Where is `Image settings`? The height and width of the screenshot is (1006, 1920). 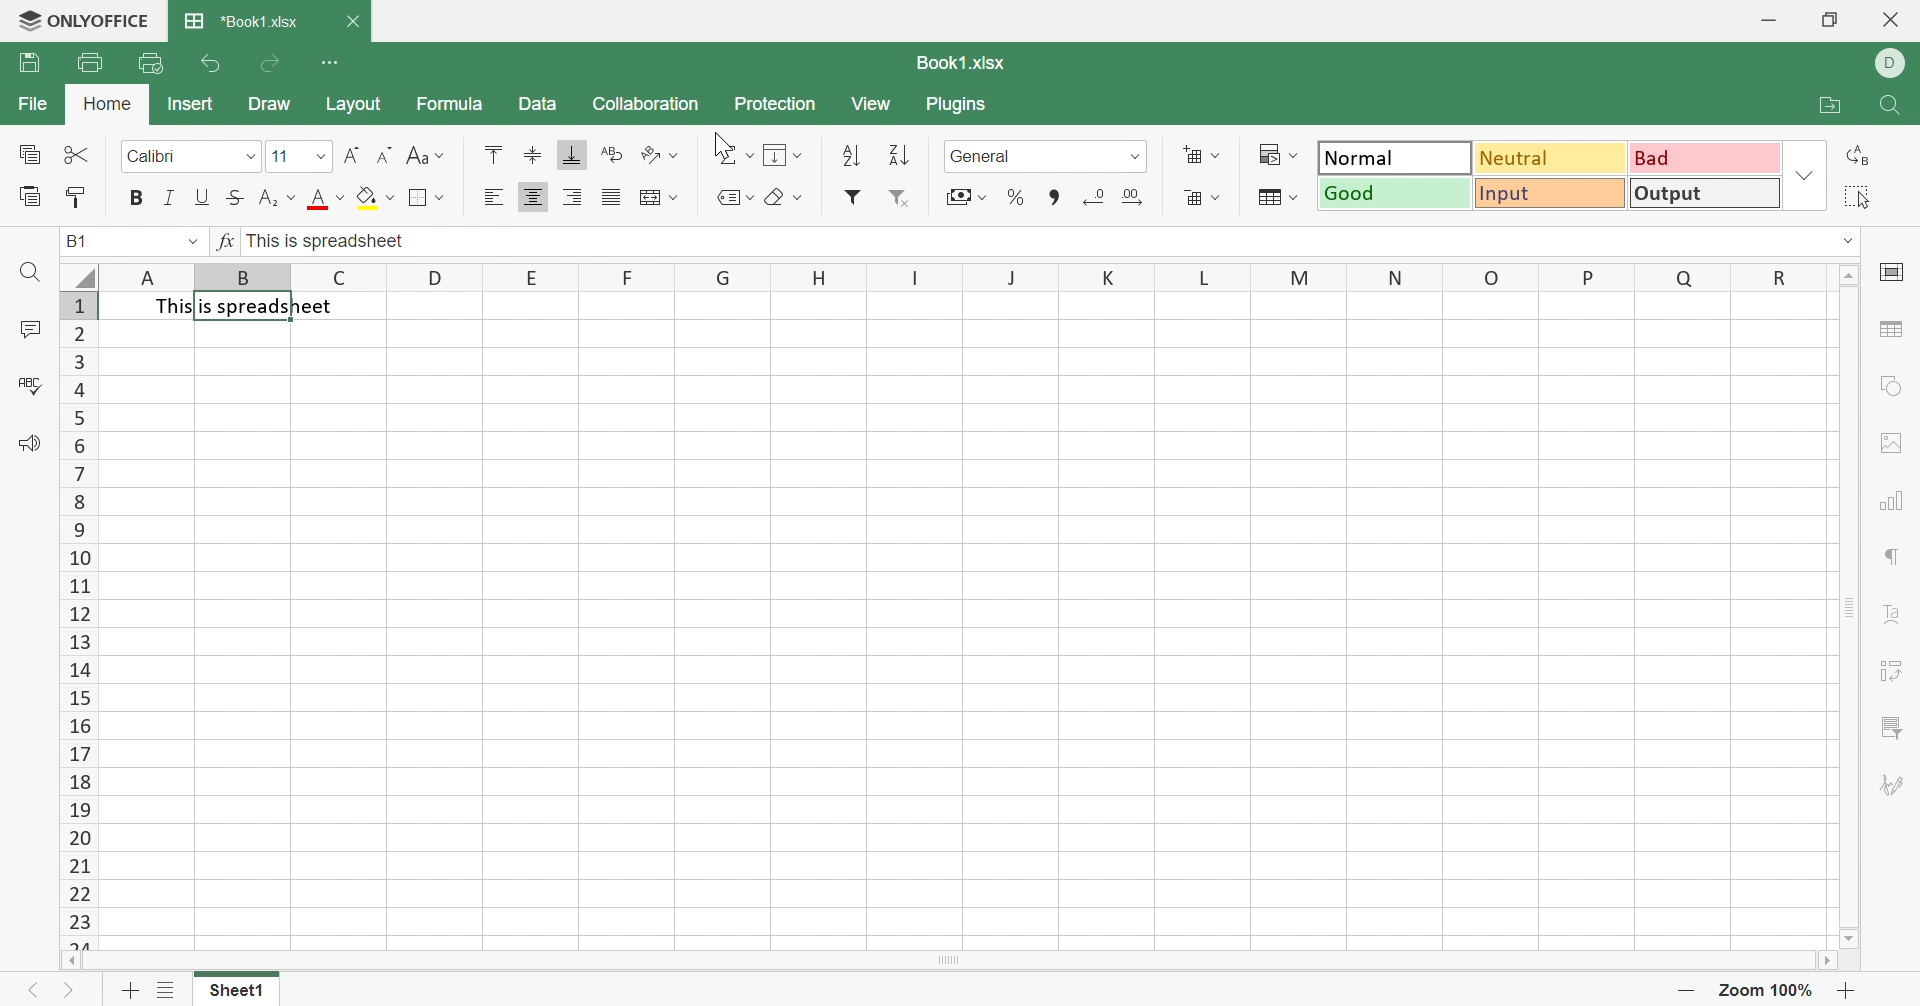 Image settings is located at coordinates (1894, 442).